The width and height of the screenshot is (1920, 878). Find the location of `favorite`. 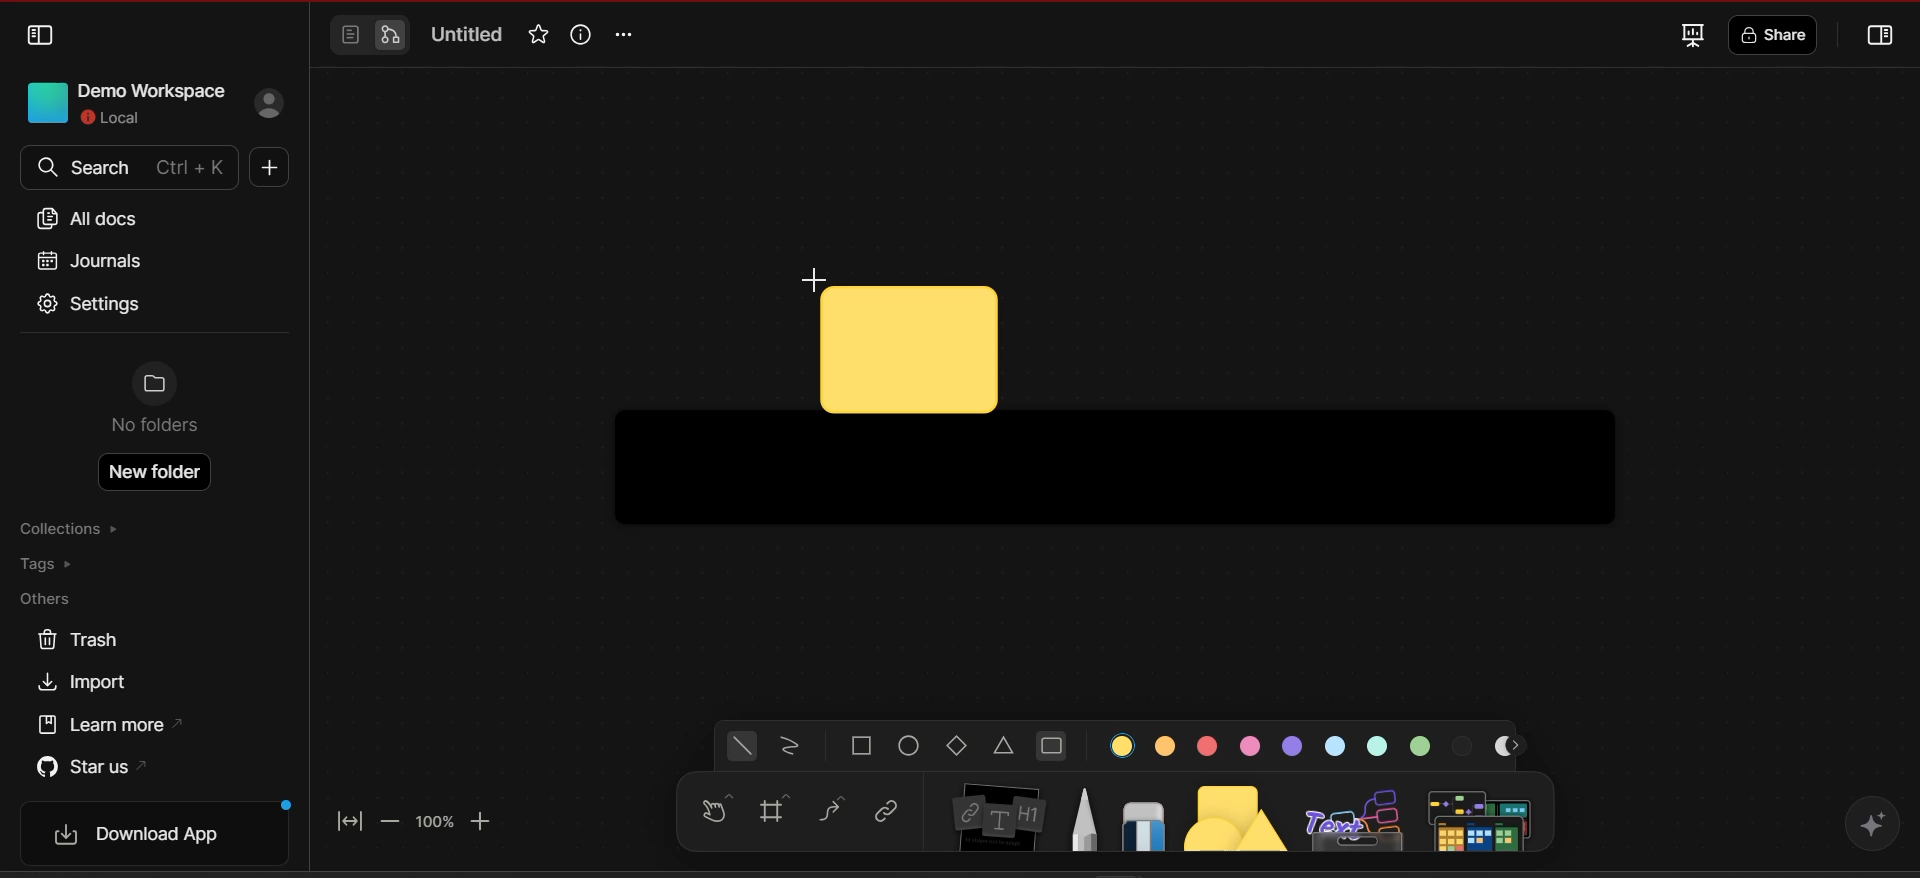

favorite is located at coordinates (535, 36).